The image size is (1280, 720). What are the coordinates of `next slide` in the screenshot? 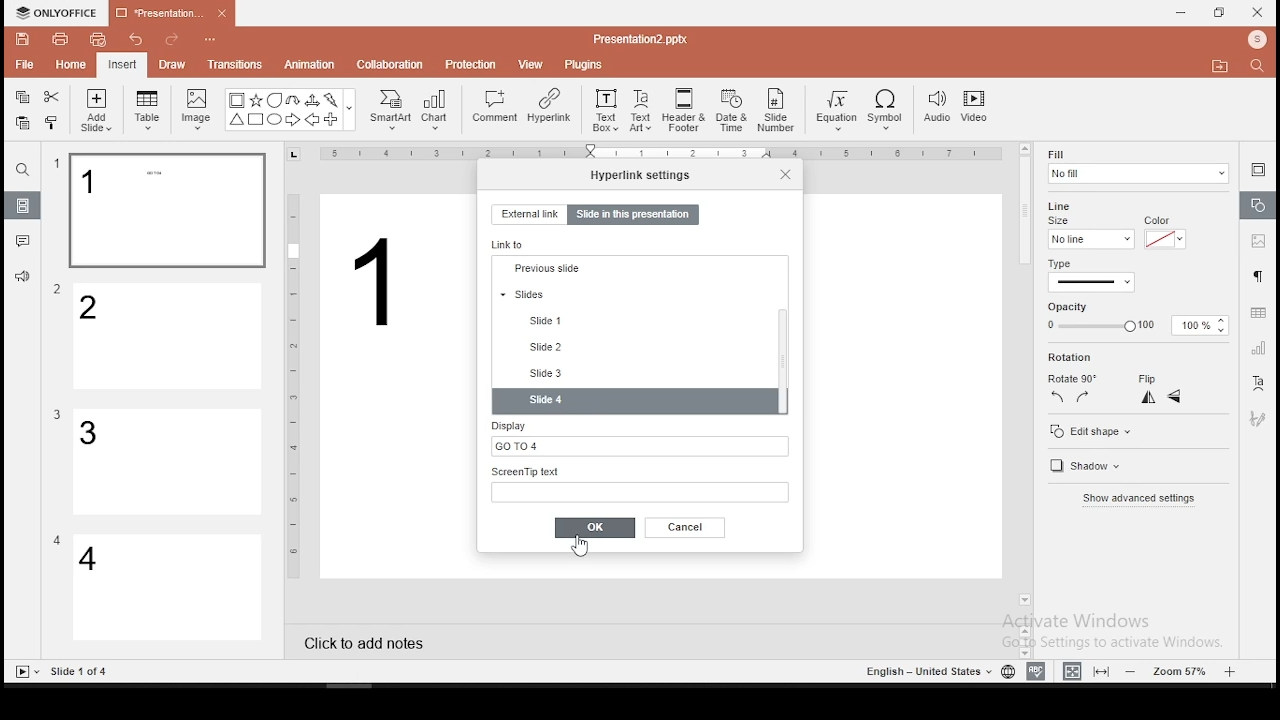 It's located at (632, 317).